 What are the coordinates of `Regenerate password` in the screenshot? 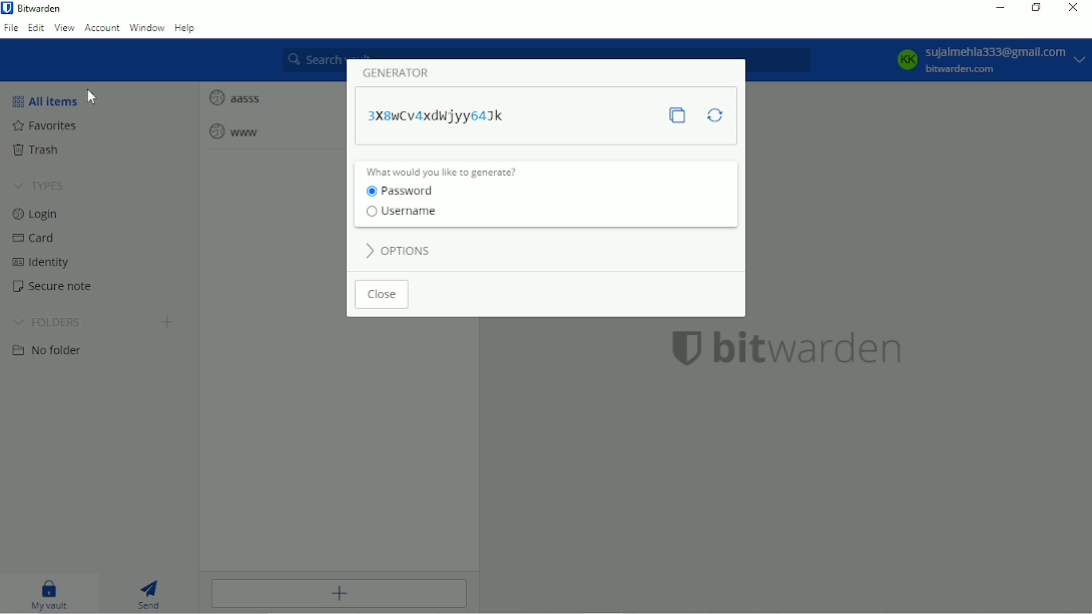 It's located at (715, 114).